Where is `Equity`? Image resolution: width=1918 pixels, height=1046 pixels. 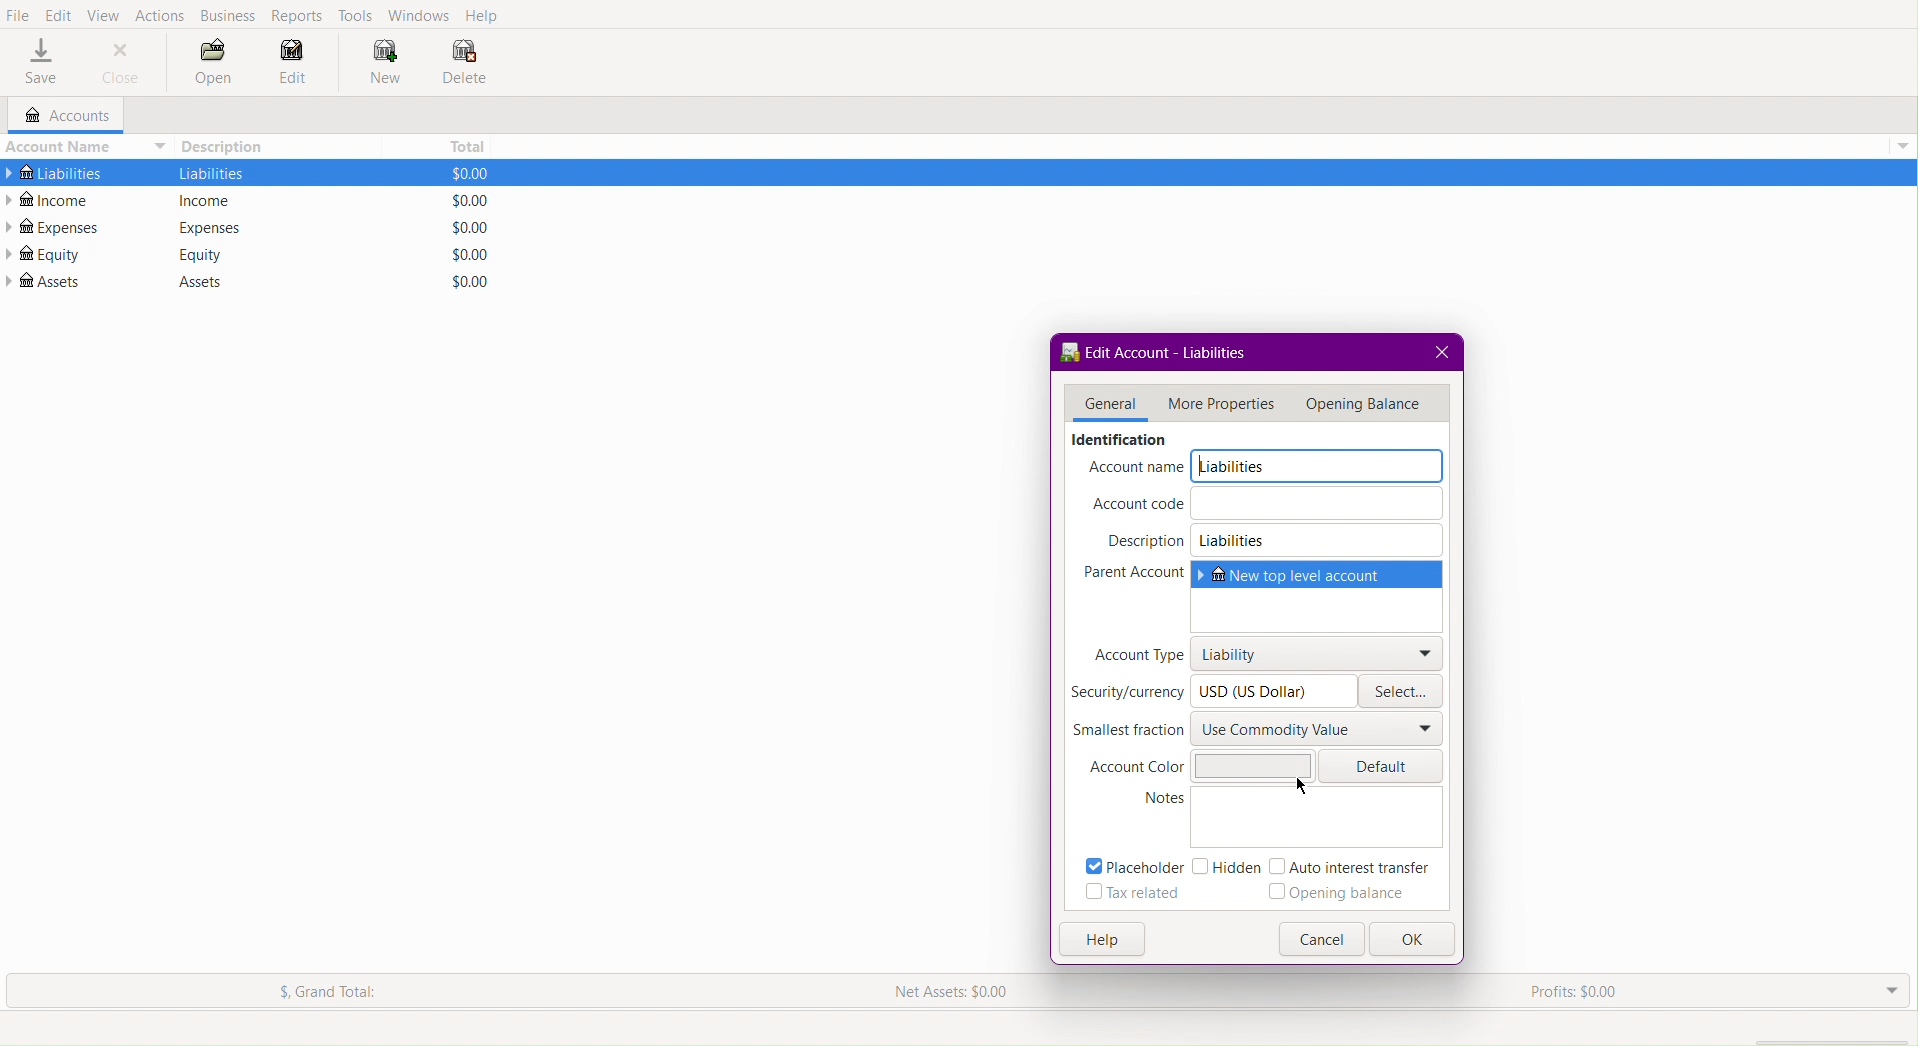
Equity is located at coordinates (43, 254).